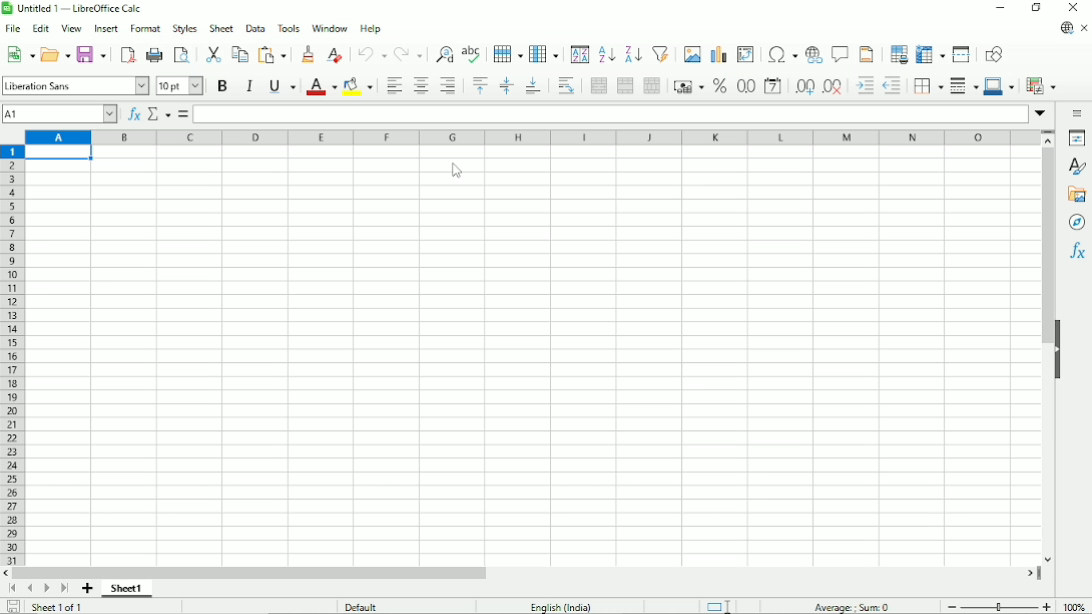 The image size is (1092, 614). What do you see at coordinates (1042, 85) in the screenshot?
I see `Conditional` at bounding box center [1042, 85].